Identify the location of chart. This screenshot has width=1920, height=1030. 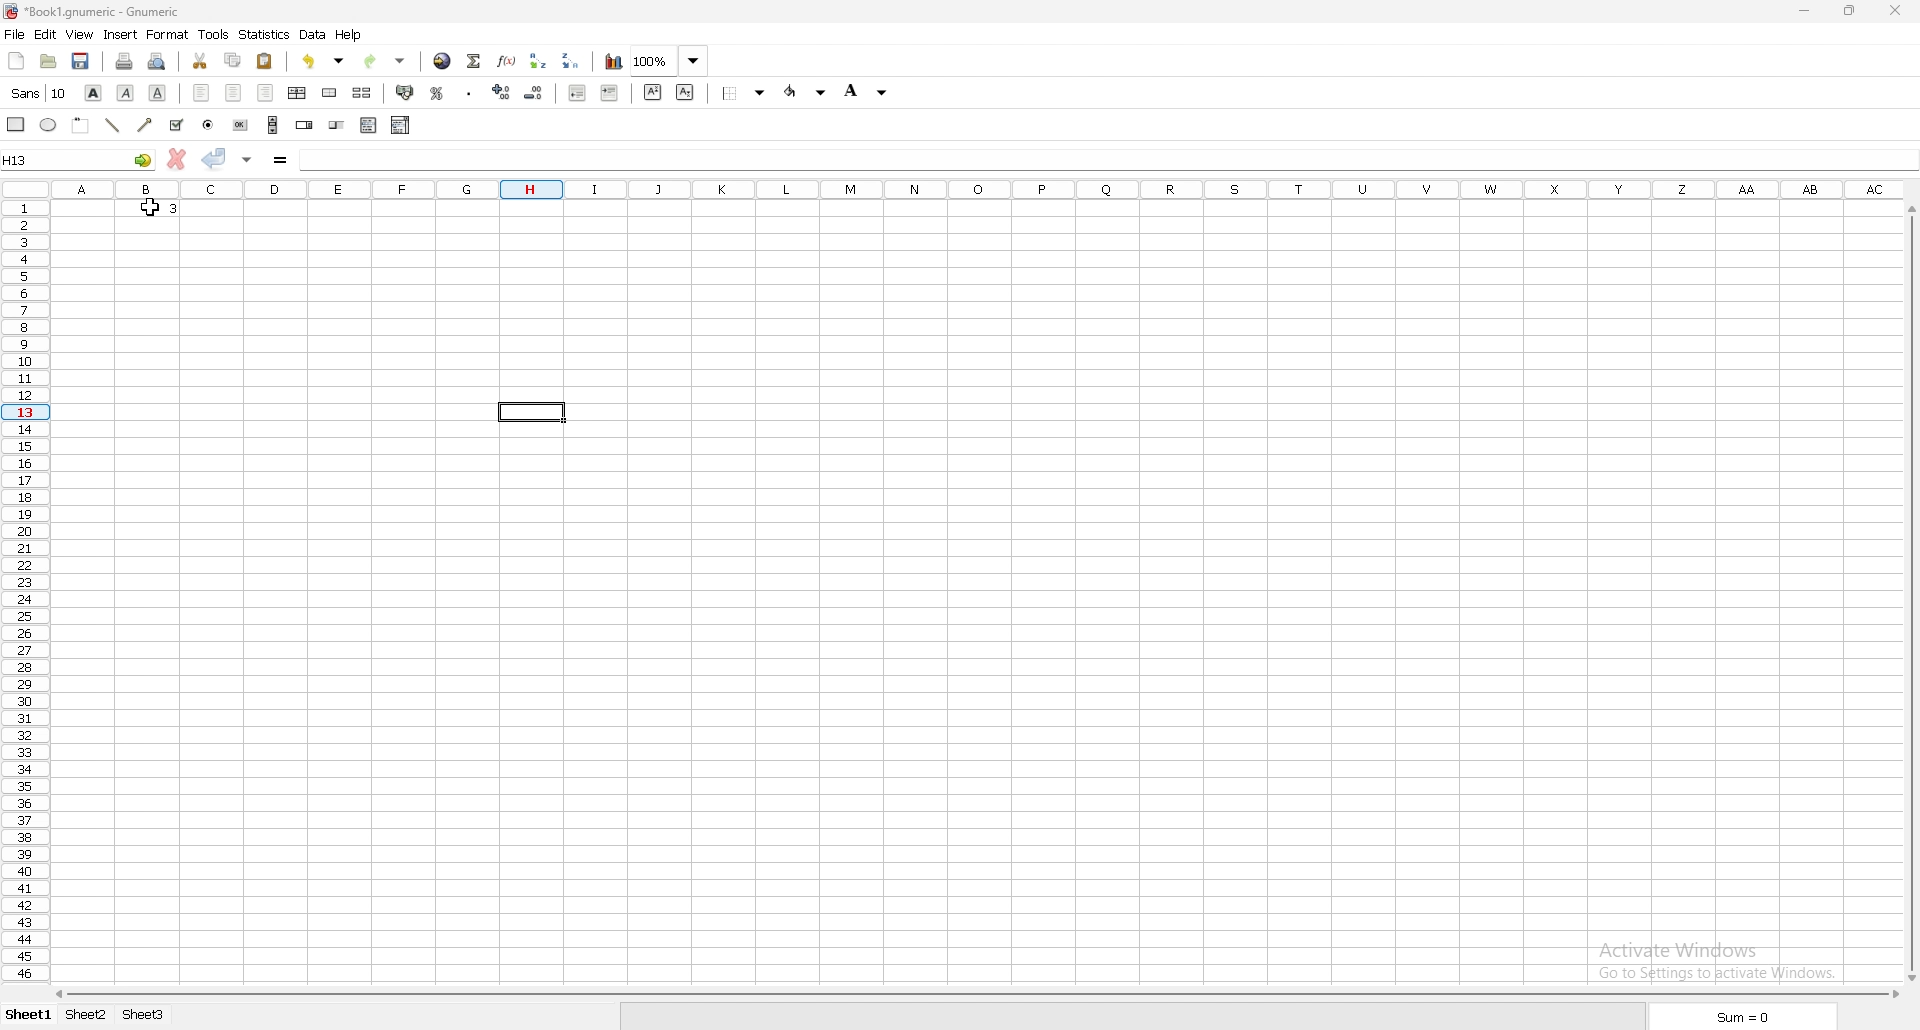
(615, 61).